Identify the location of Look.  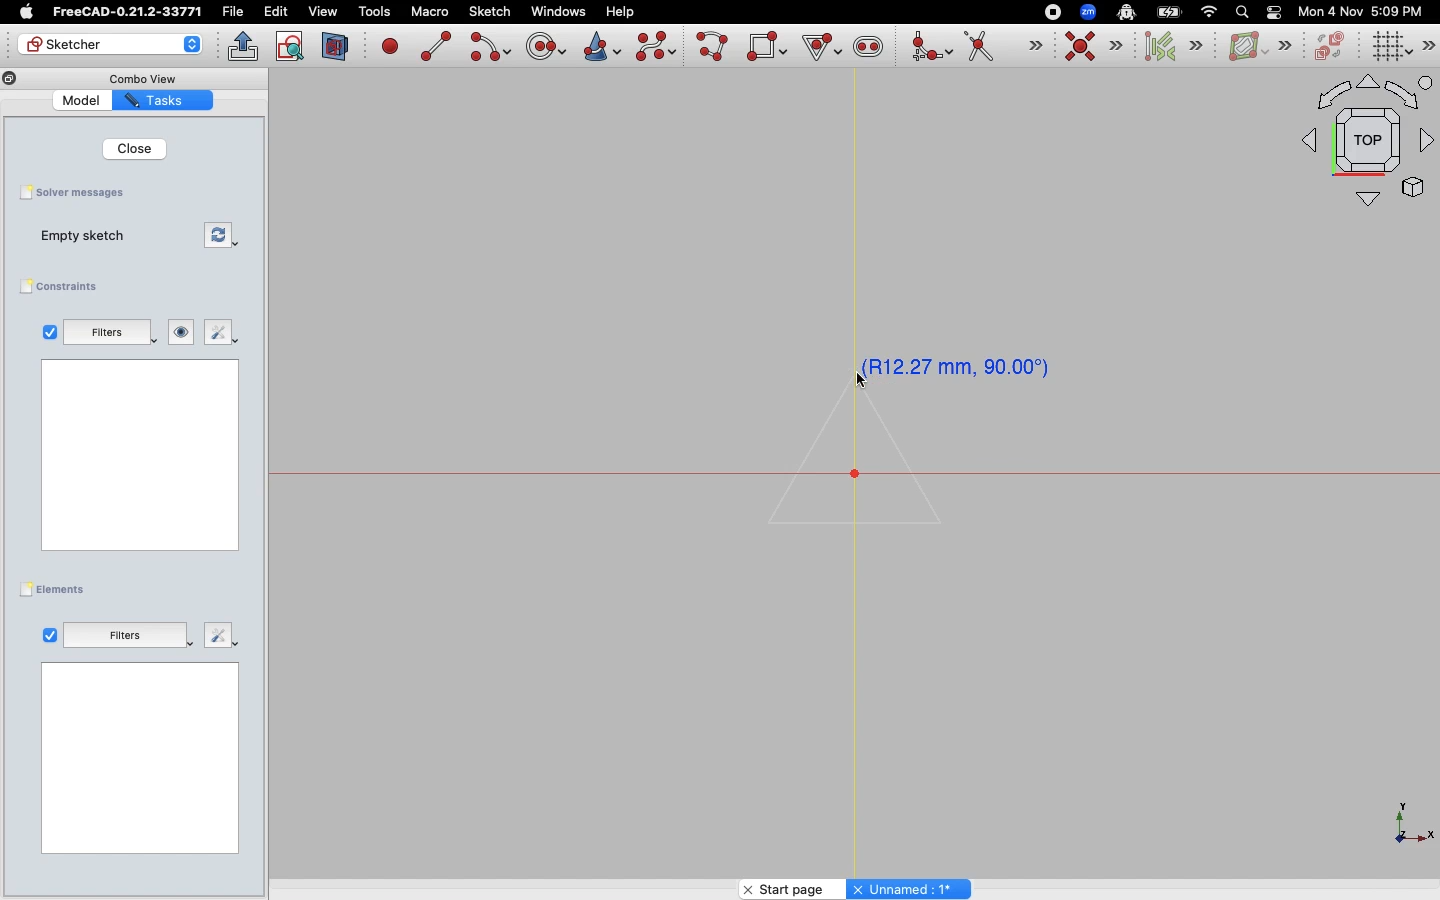
(182, 332).